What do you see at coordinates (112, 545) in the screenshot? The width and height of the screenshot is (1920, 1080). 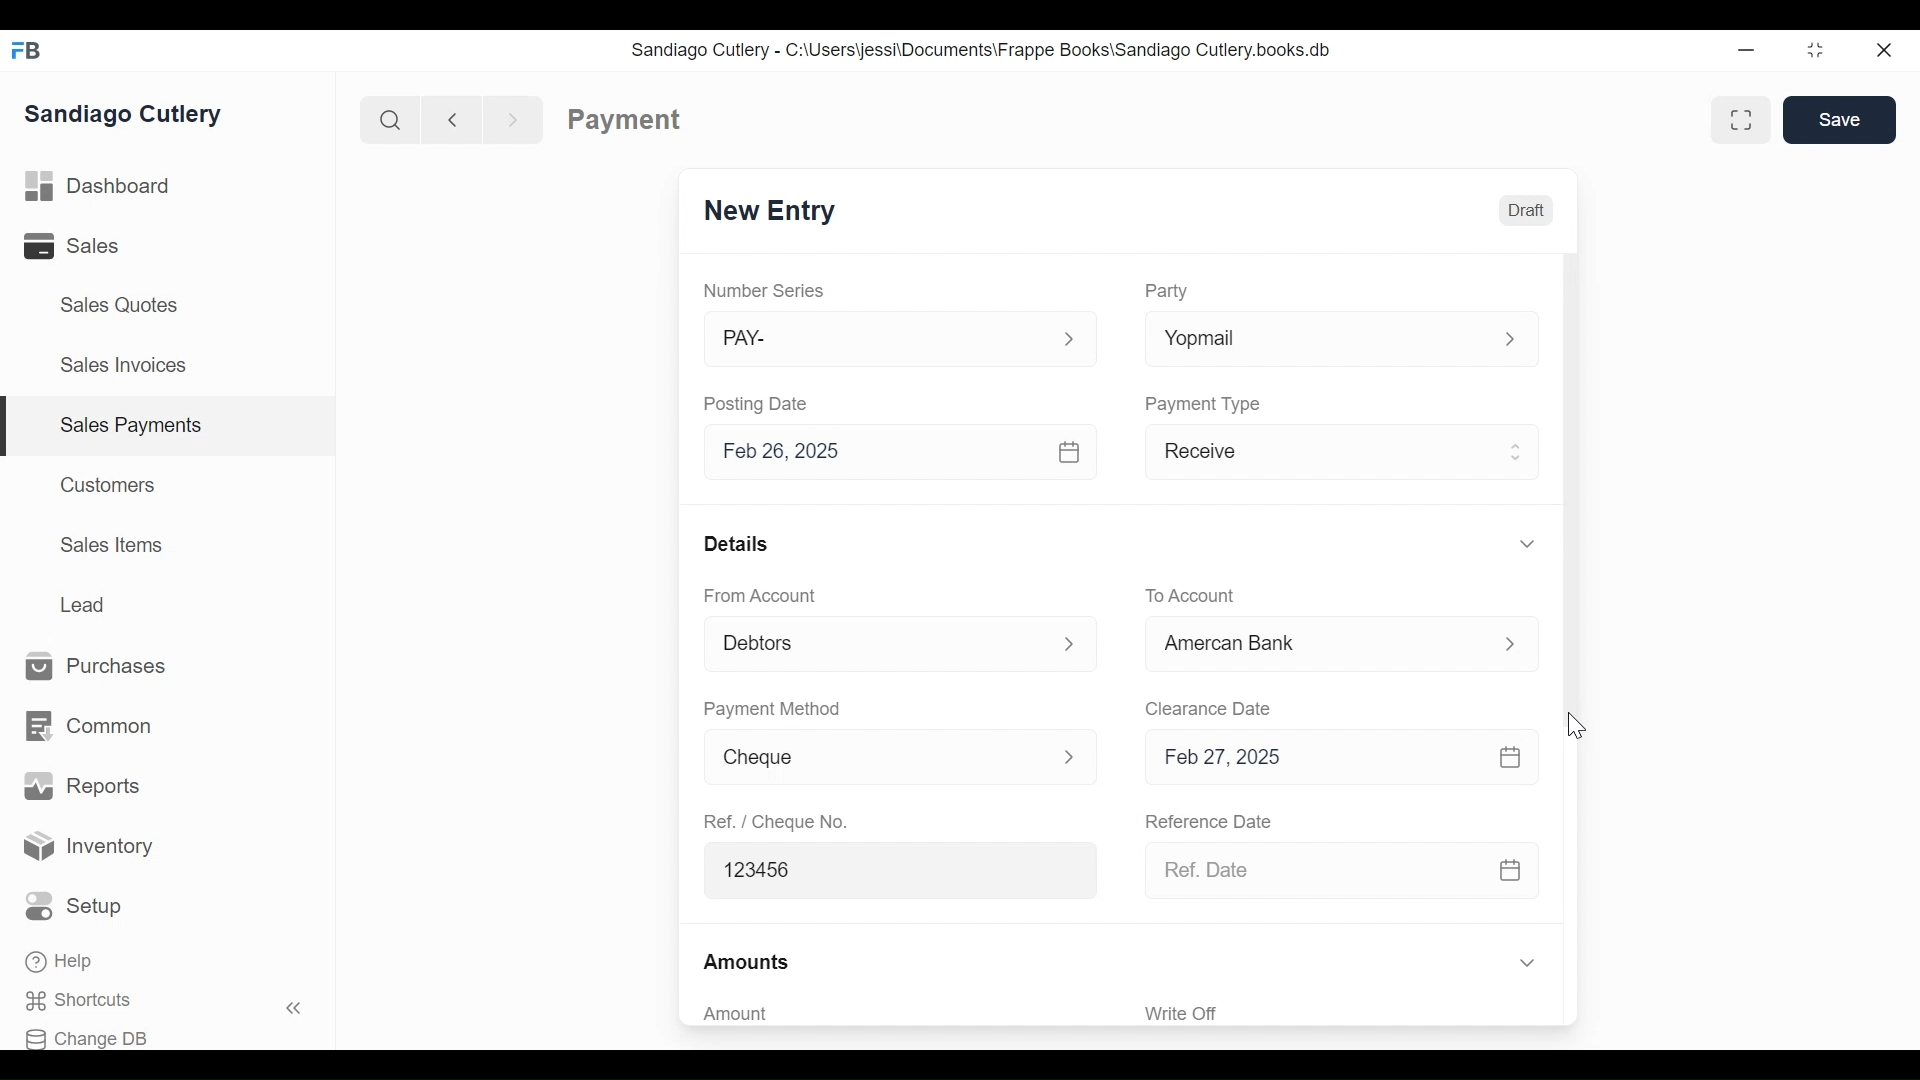 I see `Sales Items` at bounding box center [112, 545].